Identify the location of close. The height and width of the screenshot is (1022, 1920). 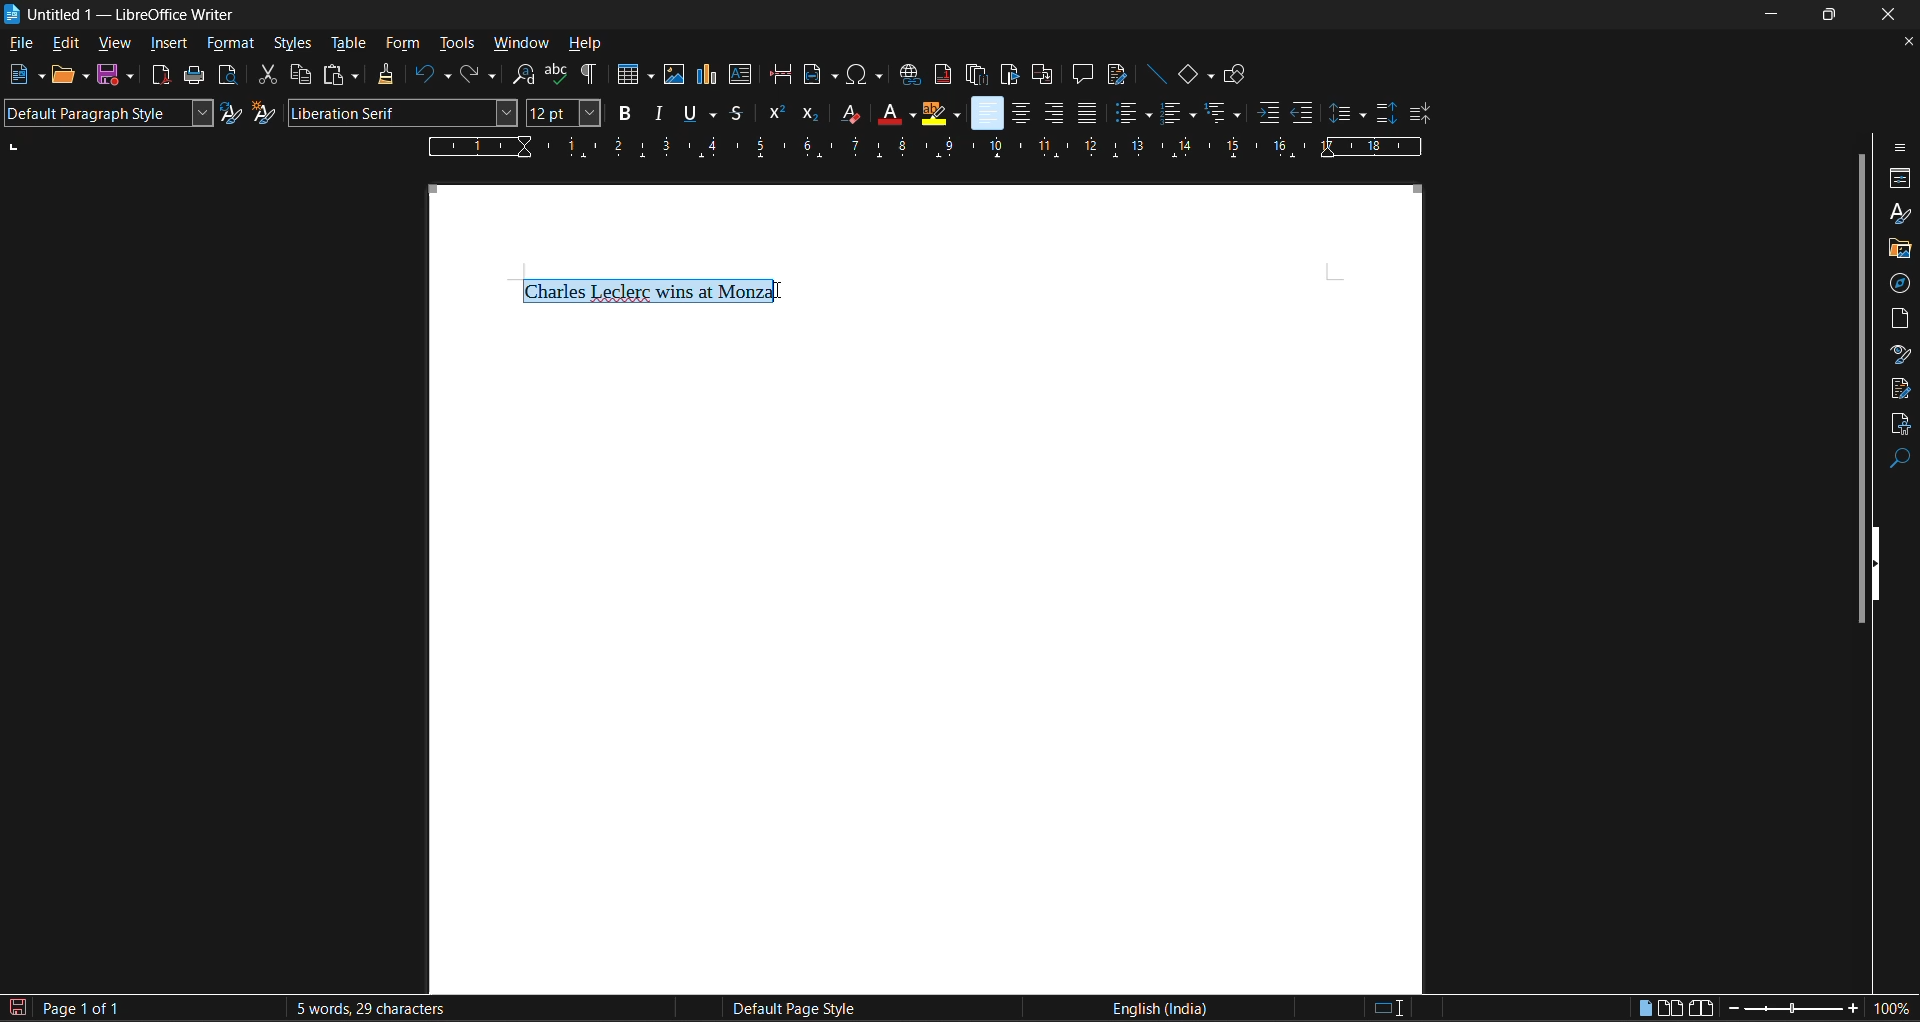
(1890, 15).